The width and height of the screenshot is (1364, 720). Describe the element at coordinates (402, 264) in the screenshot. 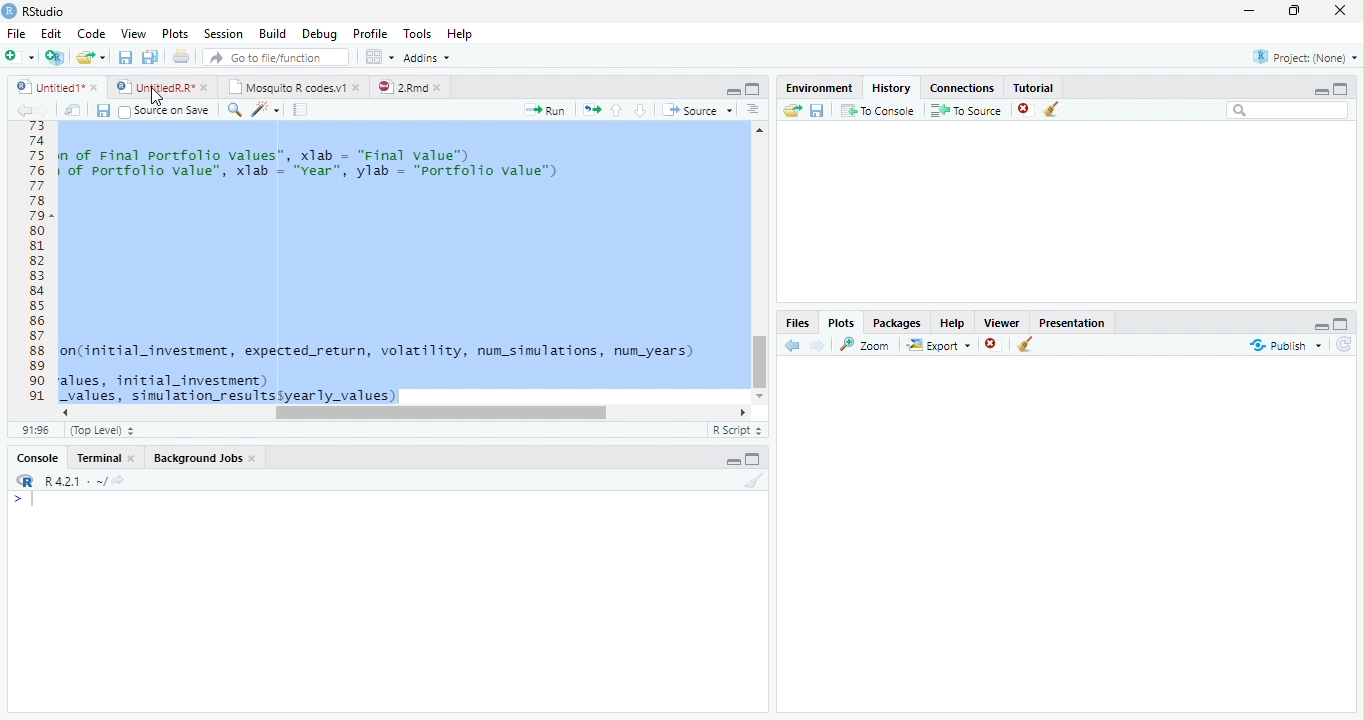

I see `Code` at that location.